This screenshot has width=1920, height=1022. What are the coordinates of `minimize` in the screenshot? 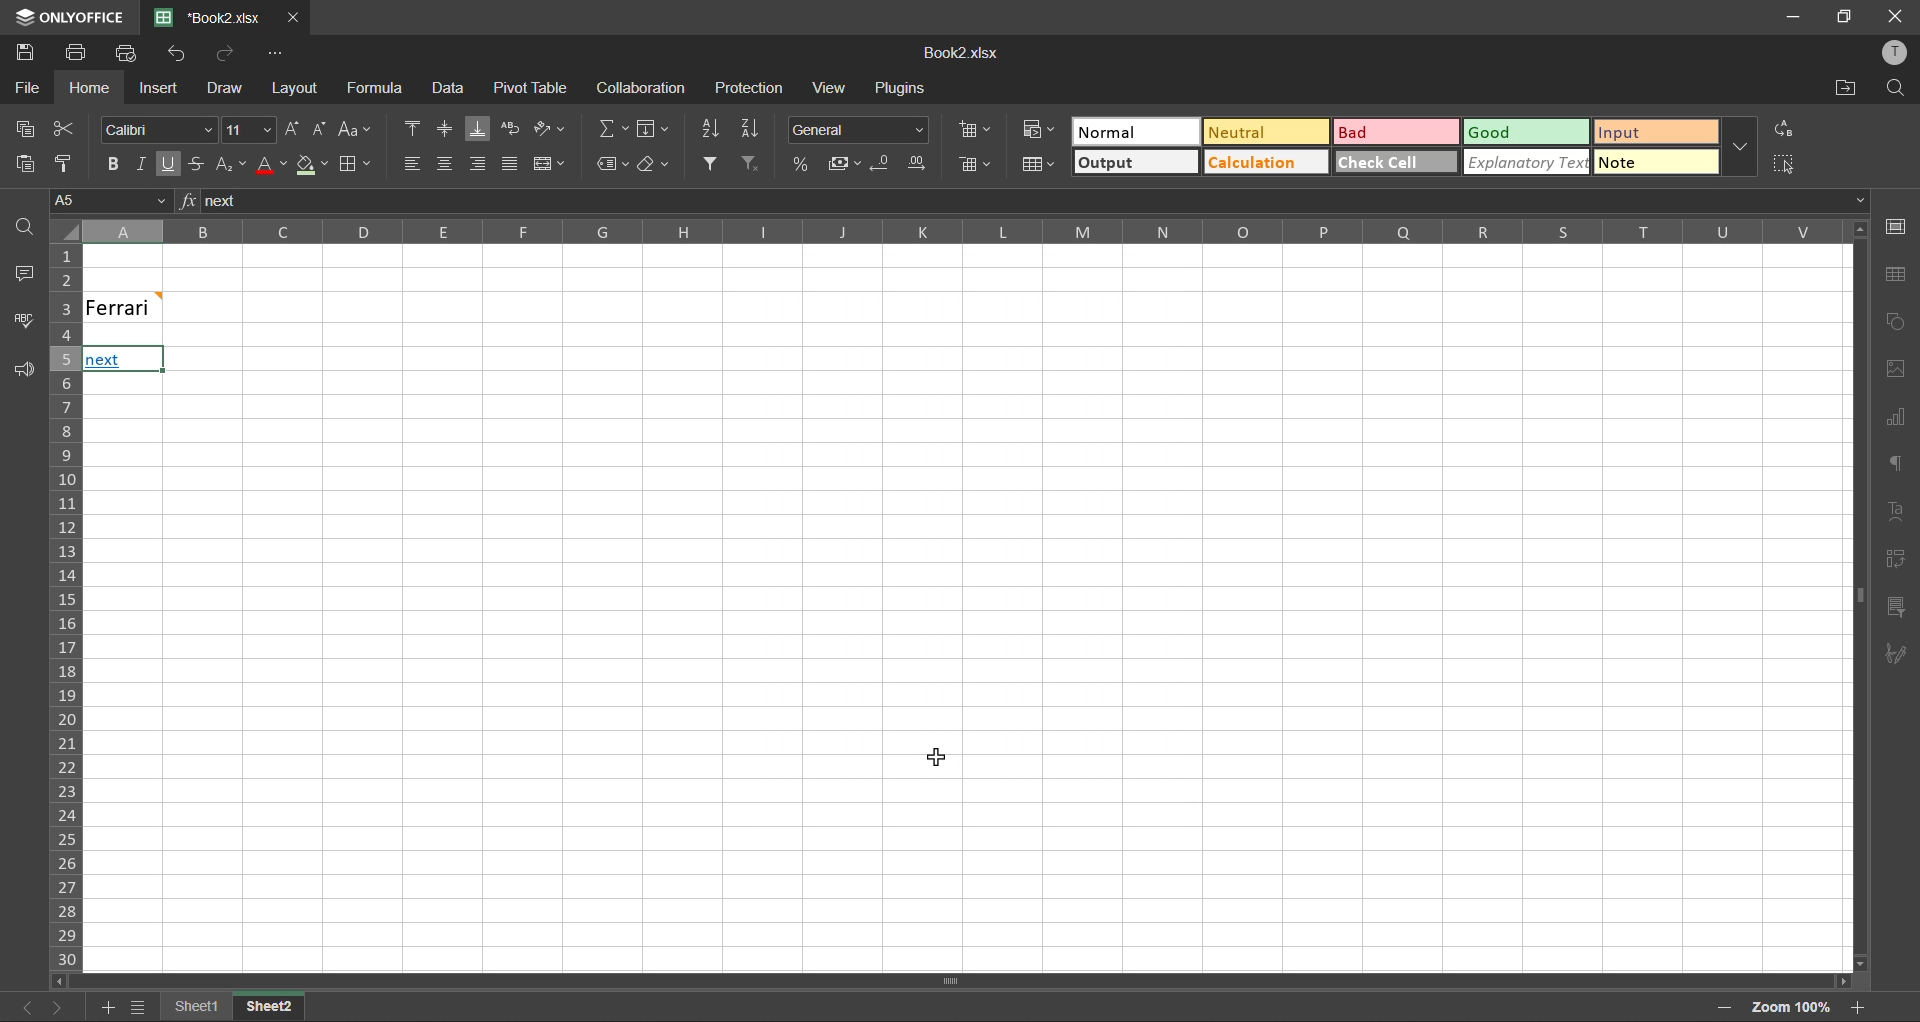 It's located at (1787, 16).